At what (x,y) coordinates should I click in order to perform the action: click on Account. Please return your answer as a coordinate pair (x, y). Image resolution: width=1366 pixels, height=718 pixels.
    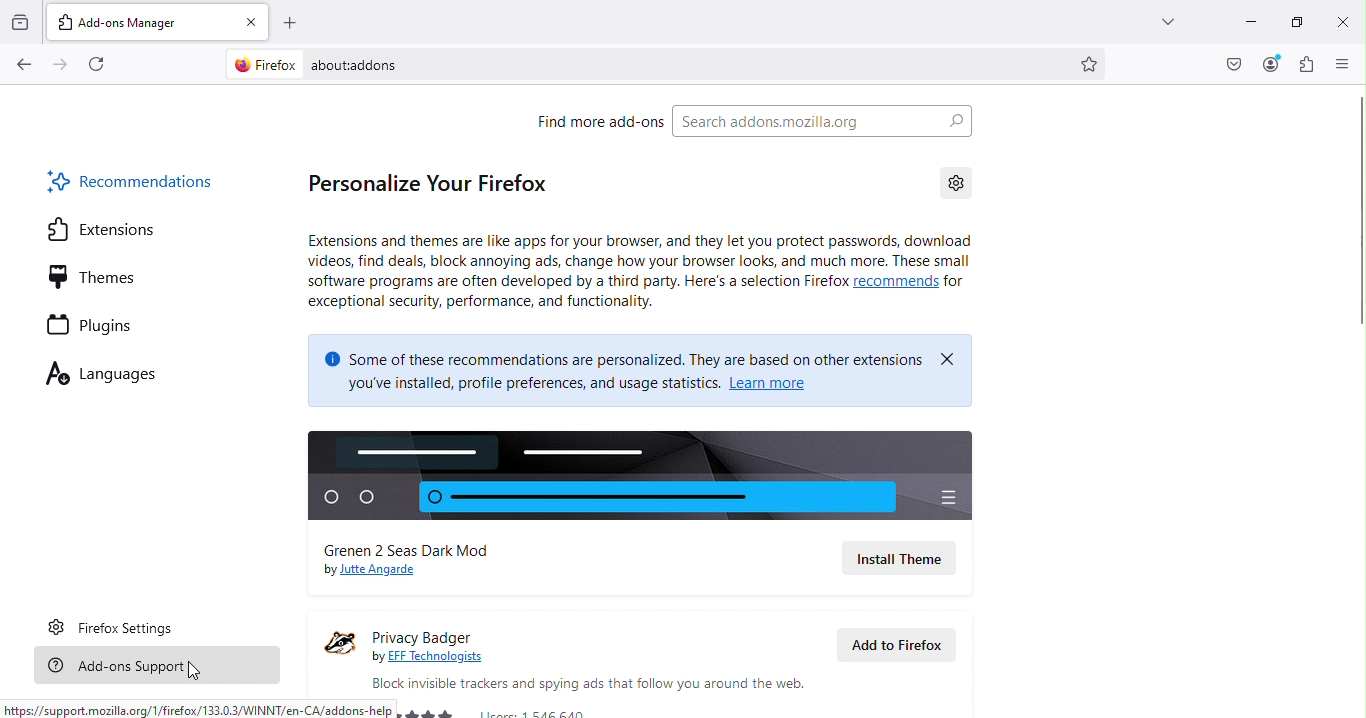
    Looking at the image, I should click on (1267, 65).